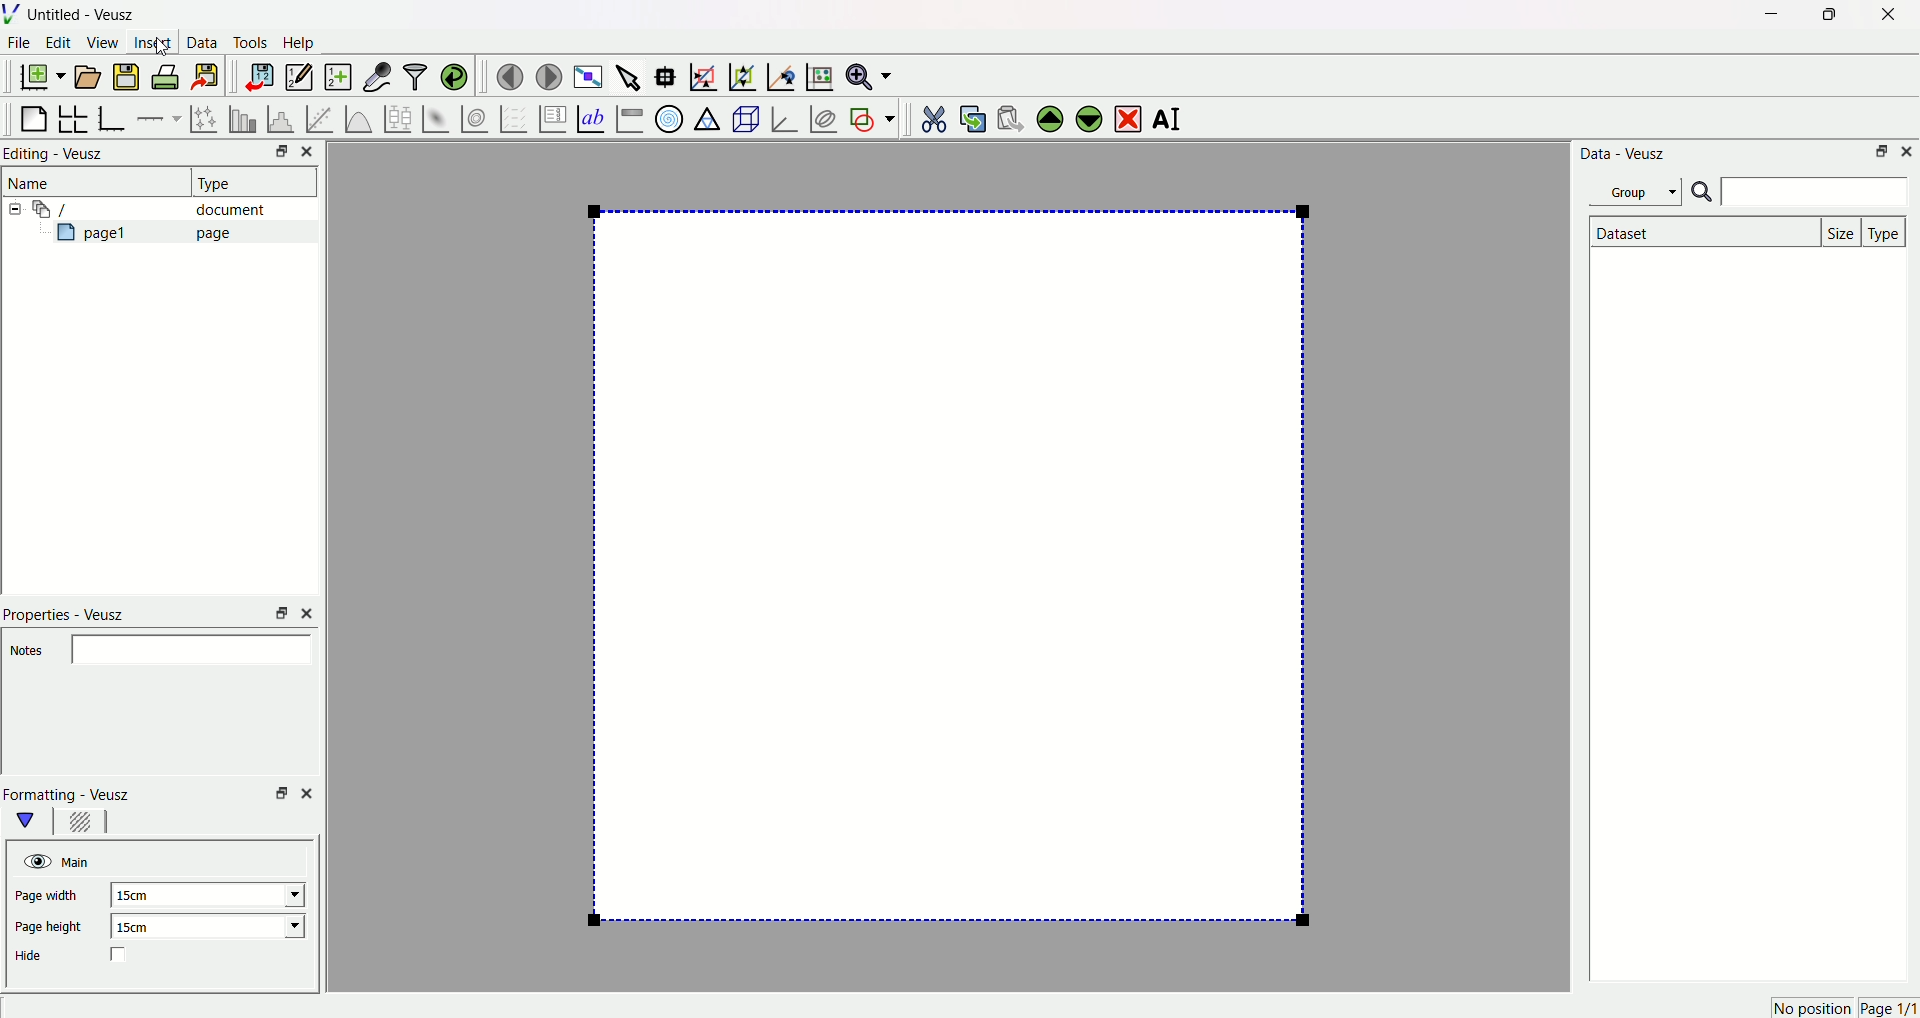 This screenshot has width=1920, height=1018. I want to click on plot a function, so click(357, 118).